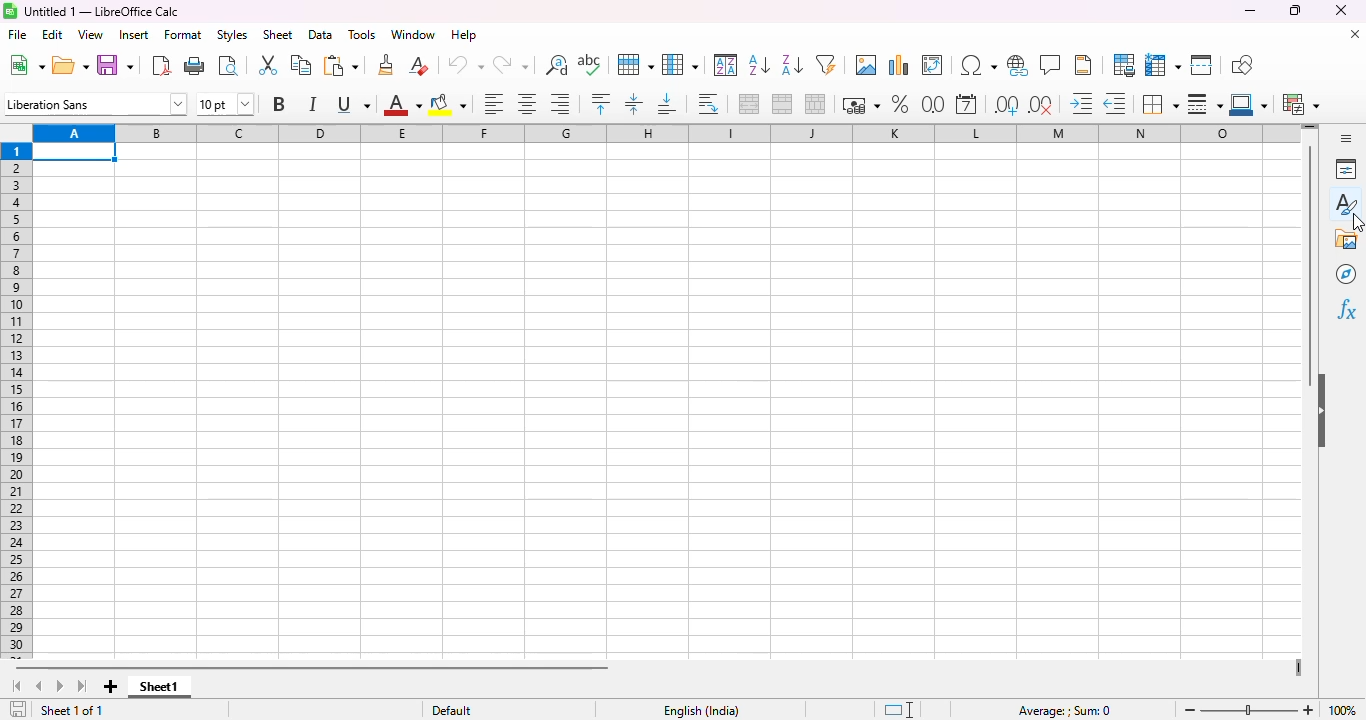 This screenshot has height=720, width=1366. Describe the element at coordinates (1346, 138) in the screenshot. I see `sidebar settings` at that location.